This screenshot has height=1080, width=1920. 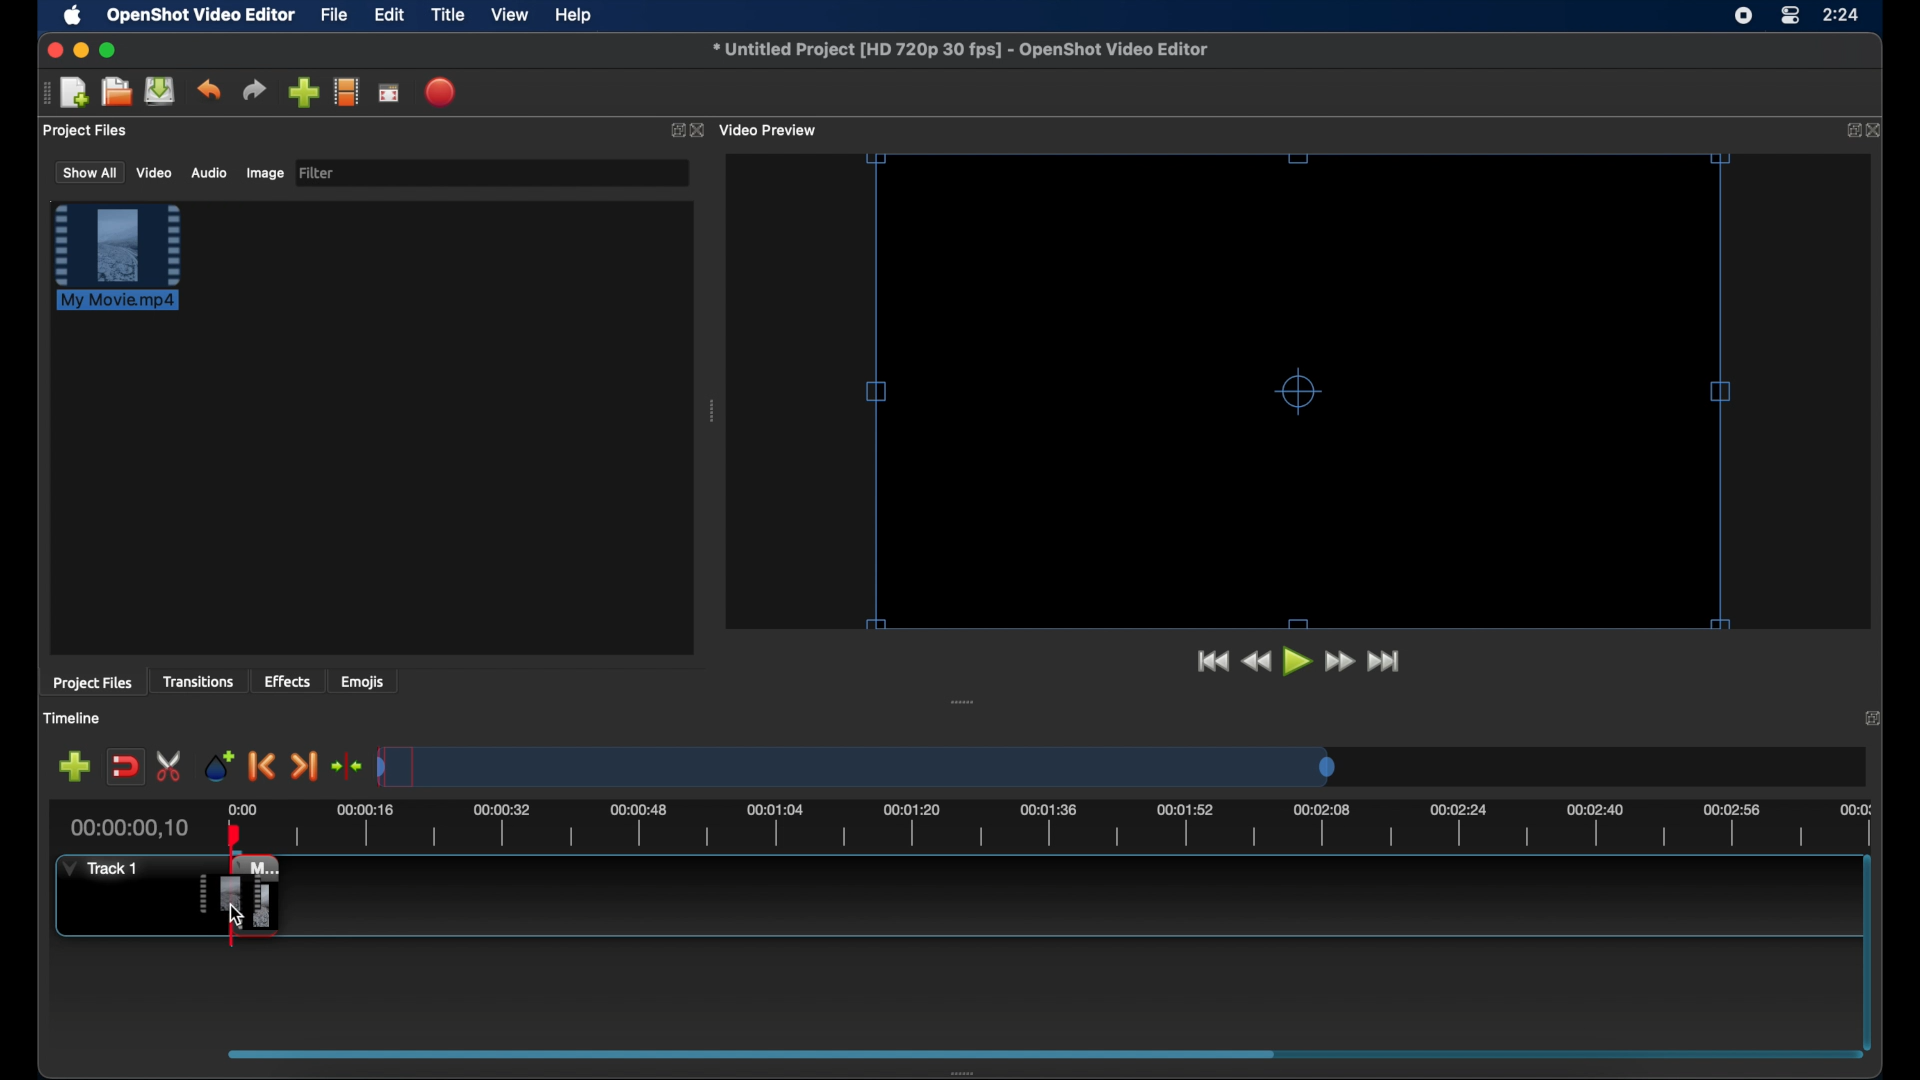 I want to click on file name, so click(x=960, y=50).